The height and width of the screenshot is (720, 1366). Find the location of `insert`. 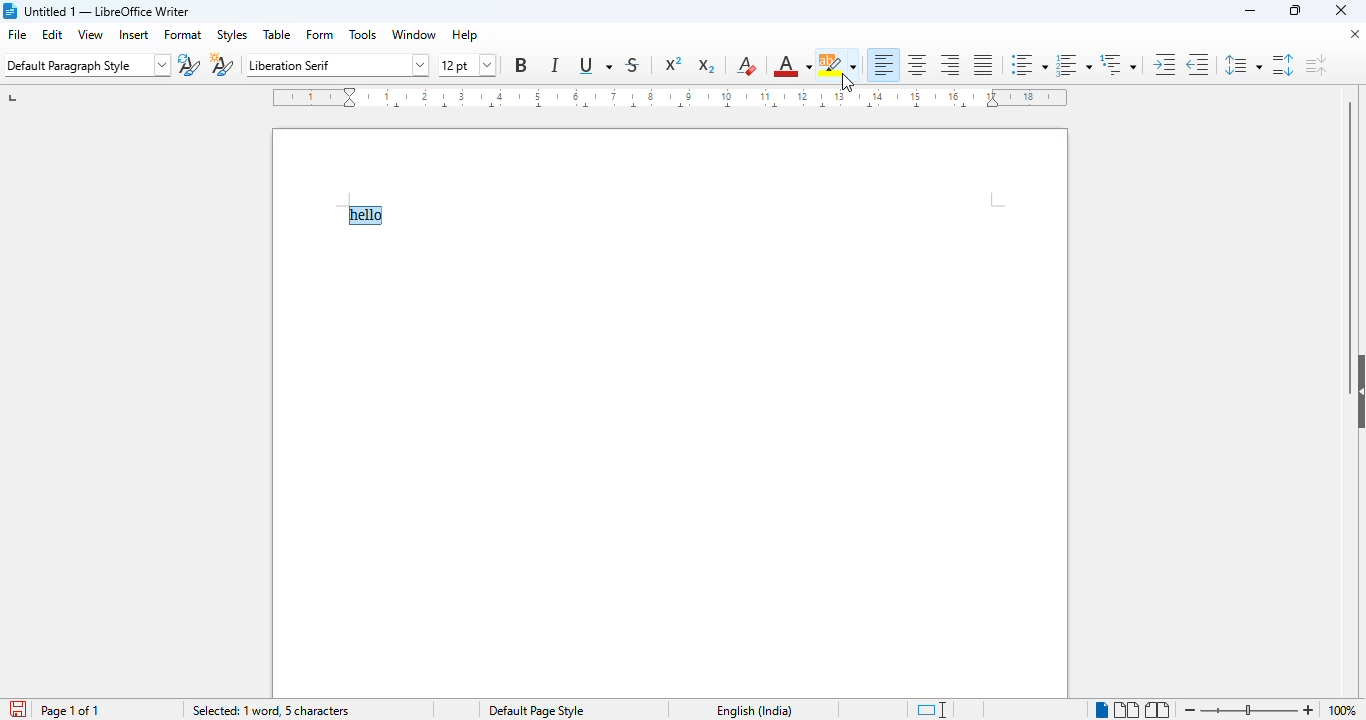

insert is located at coordinates (134, 35).